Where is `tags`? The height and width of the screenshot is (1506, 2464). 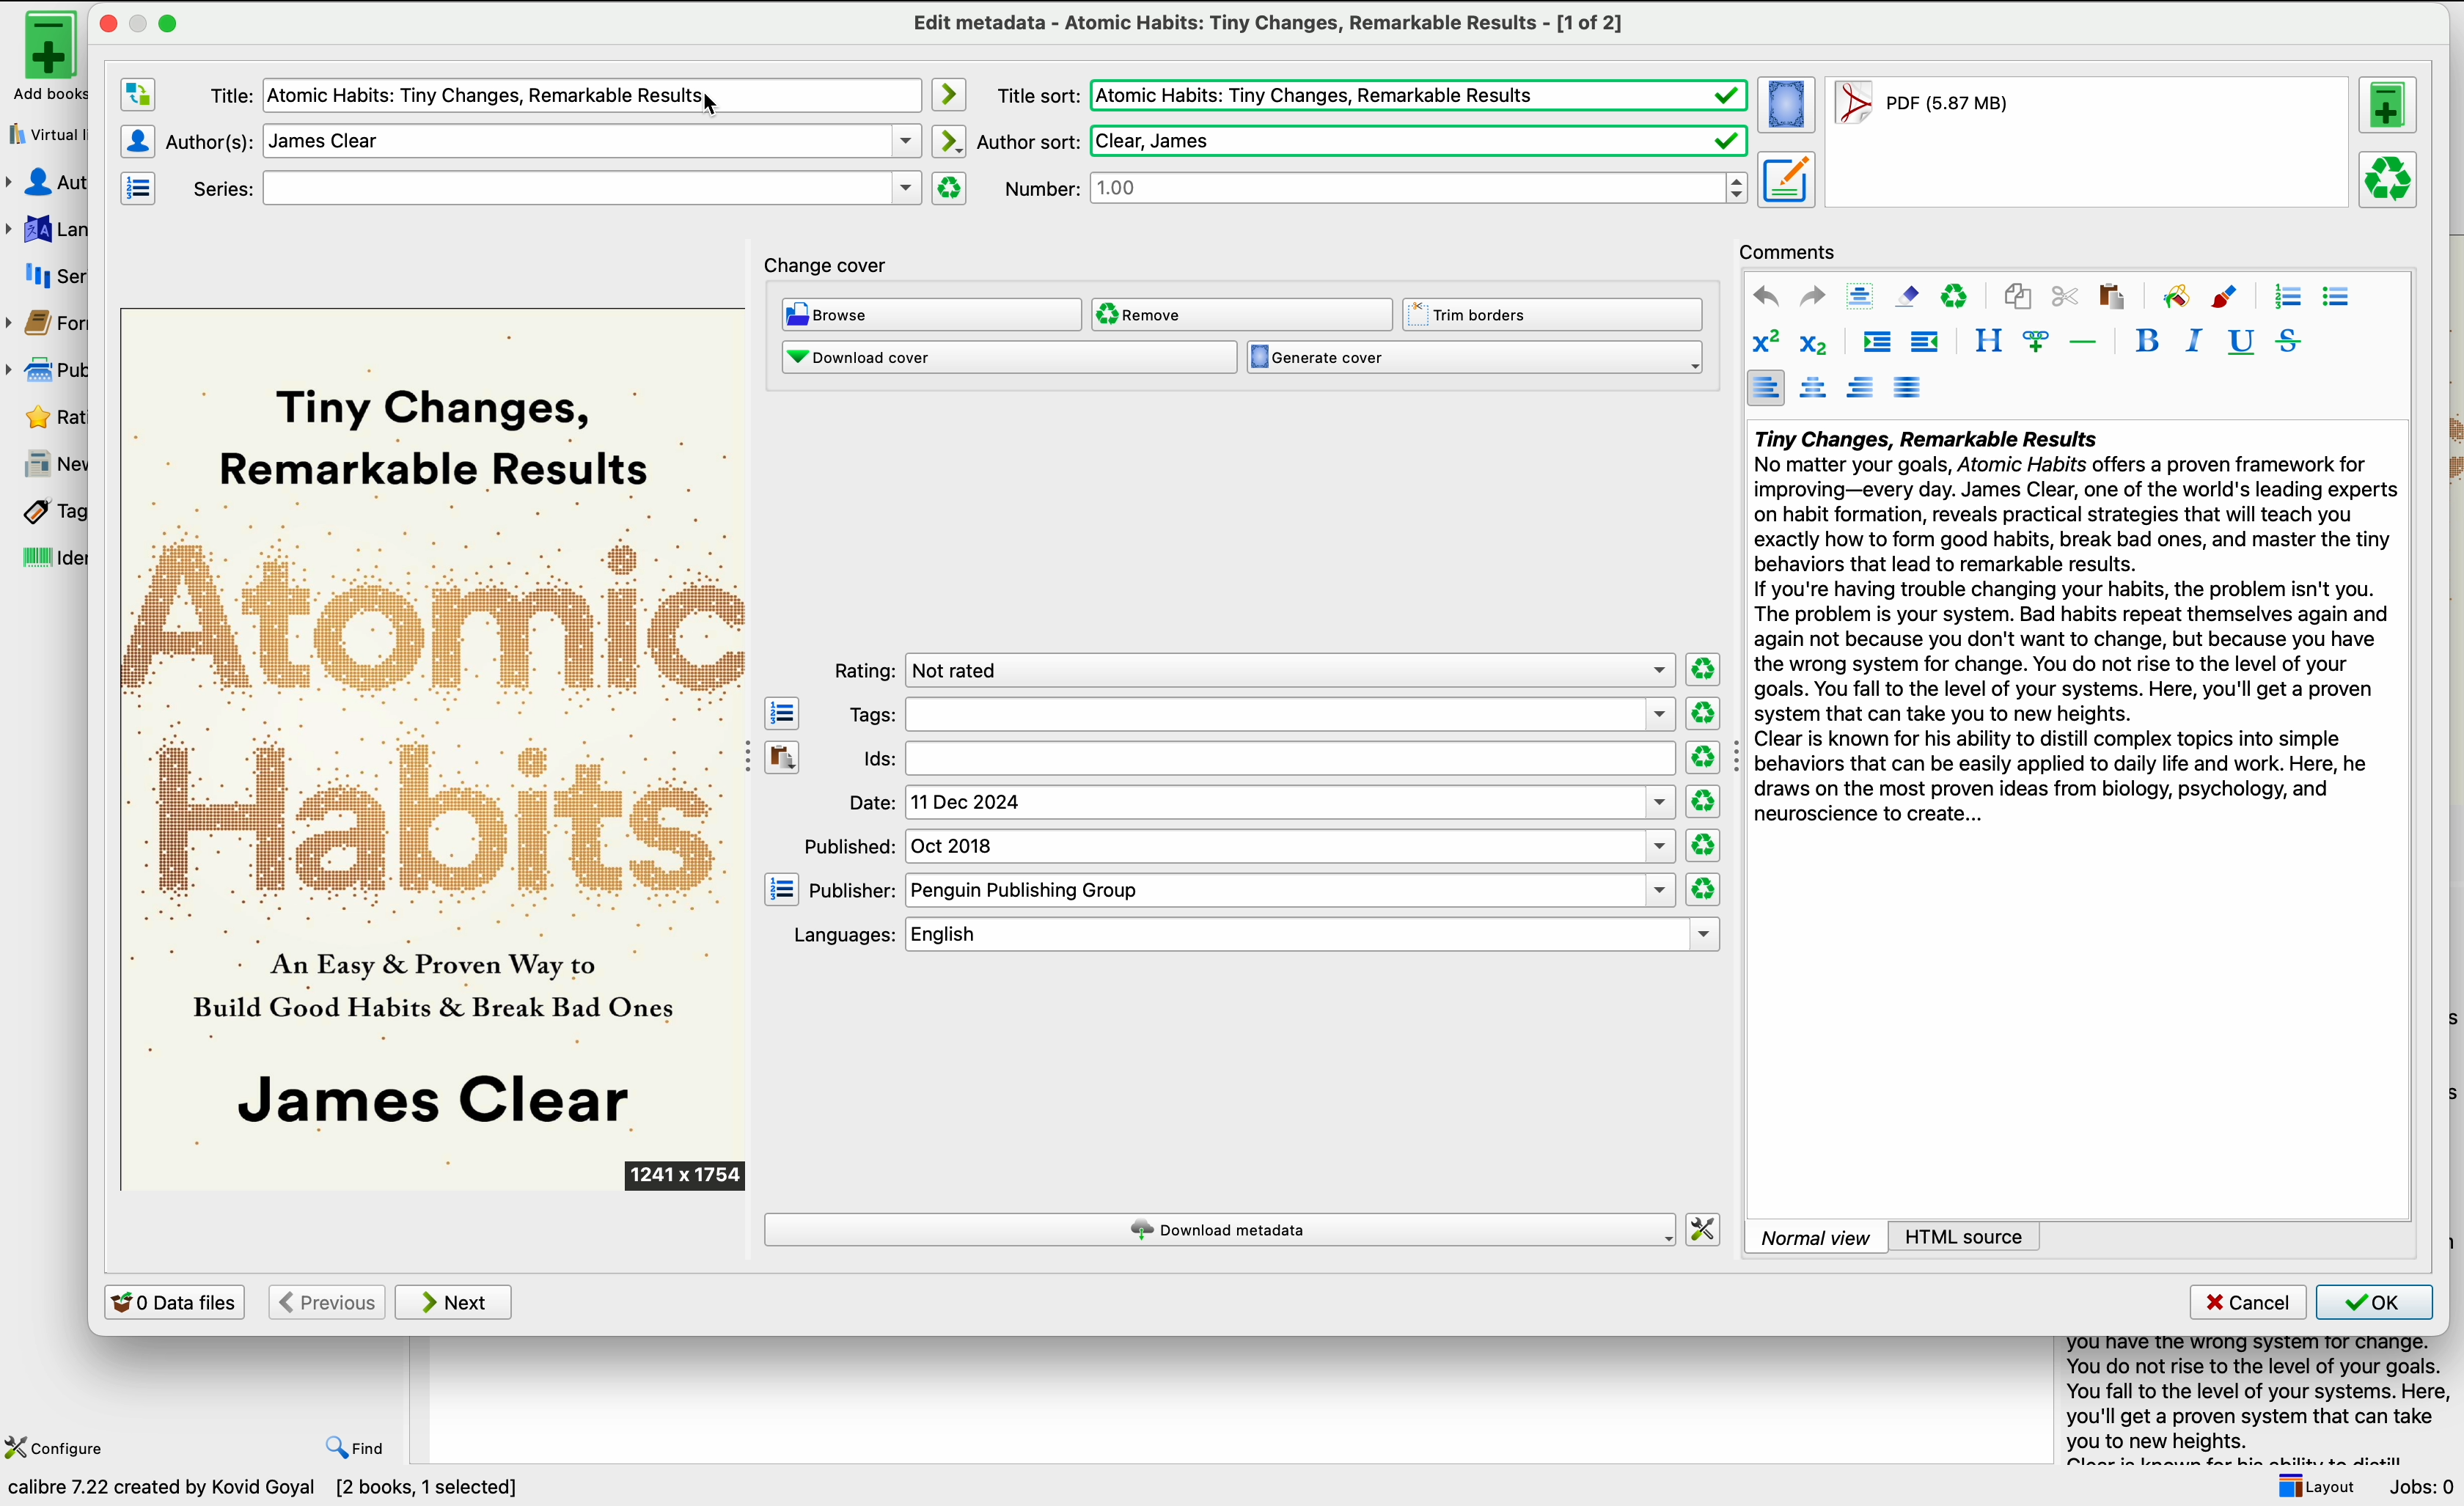
tags is located at coordinates (1258, 715).